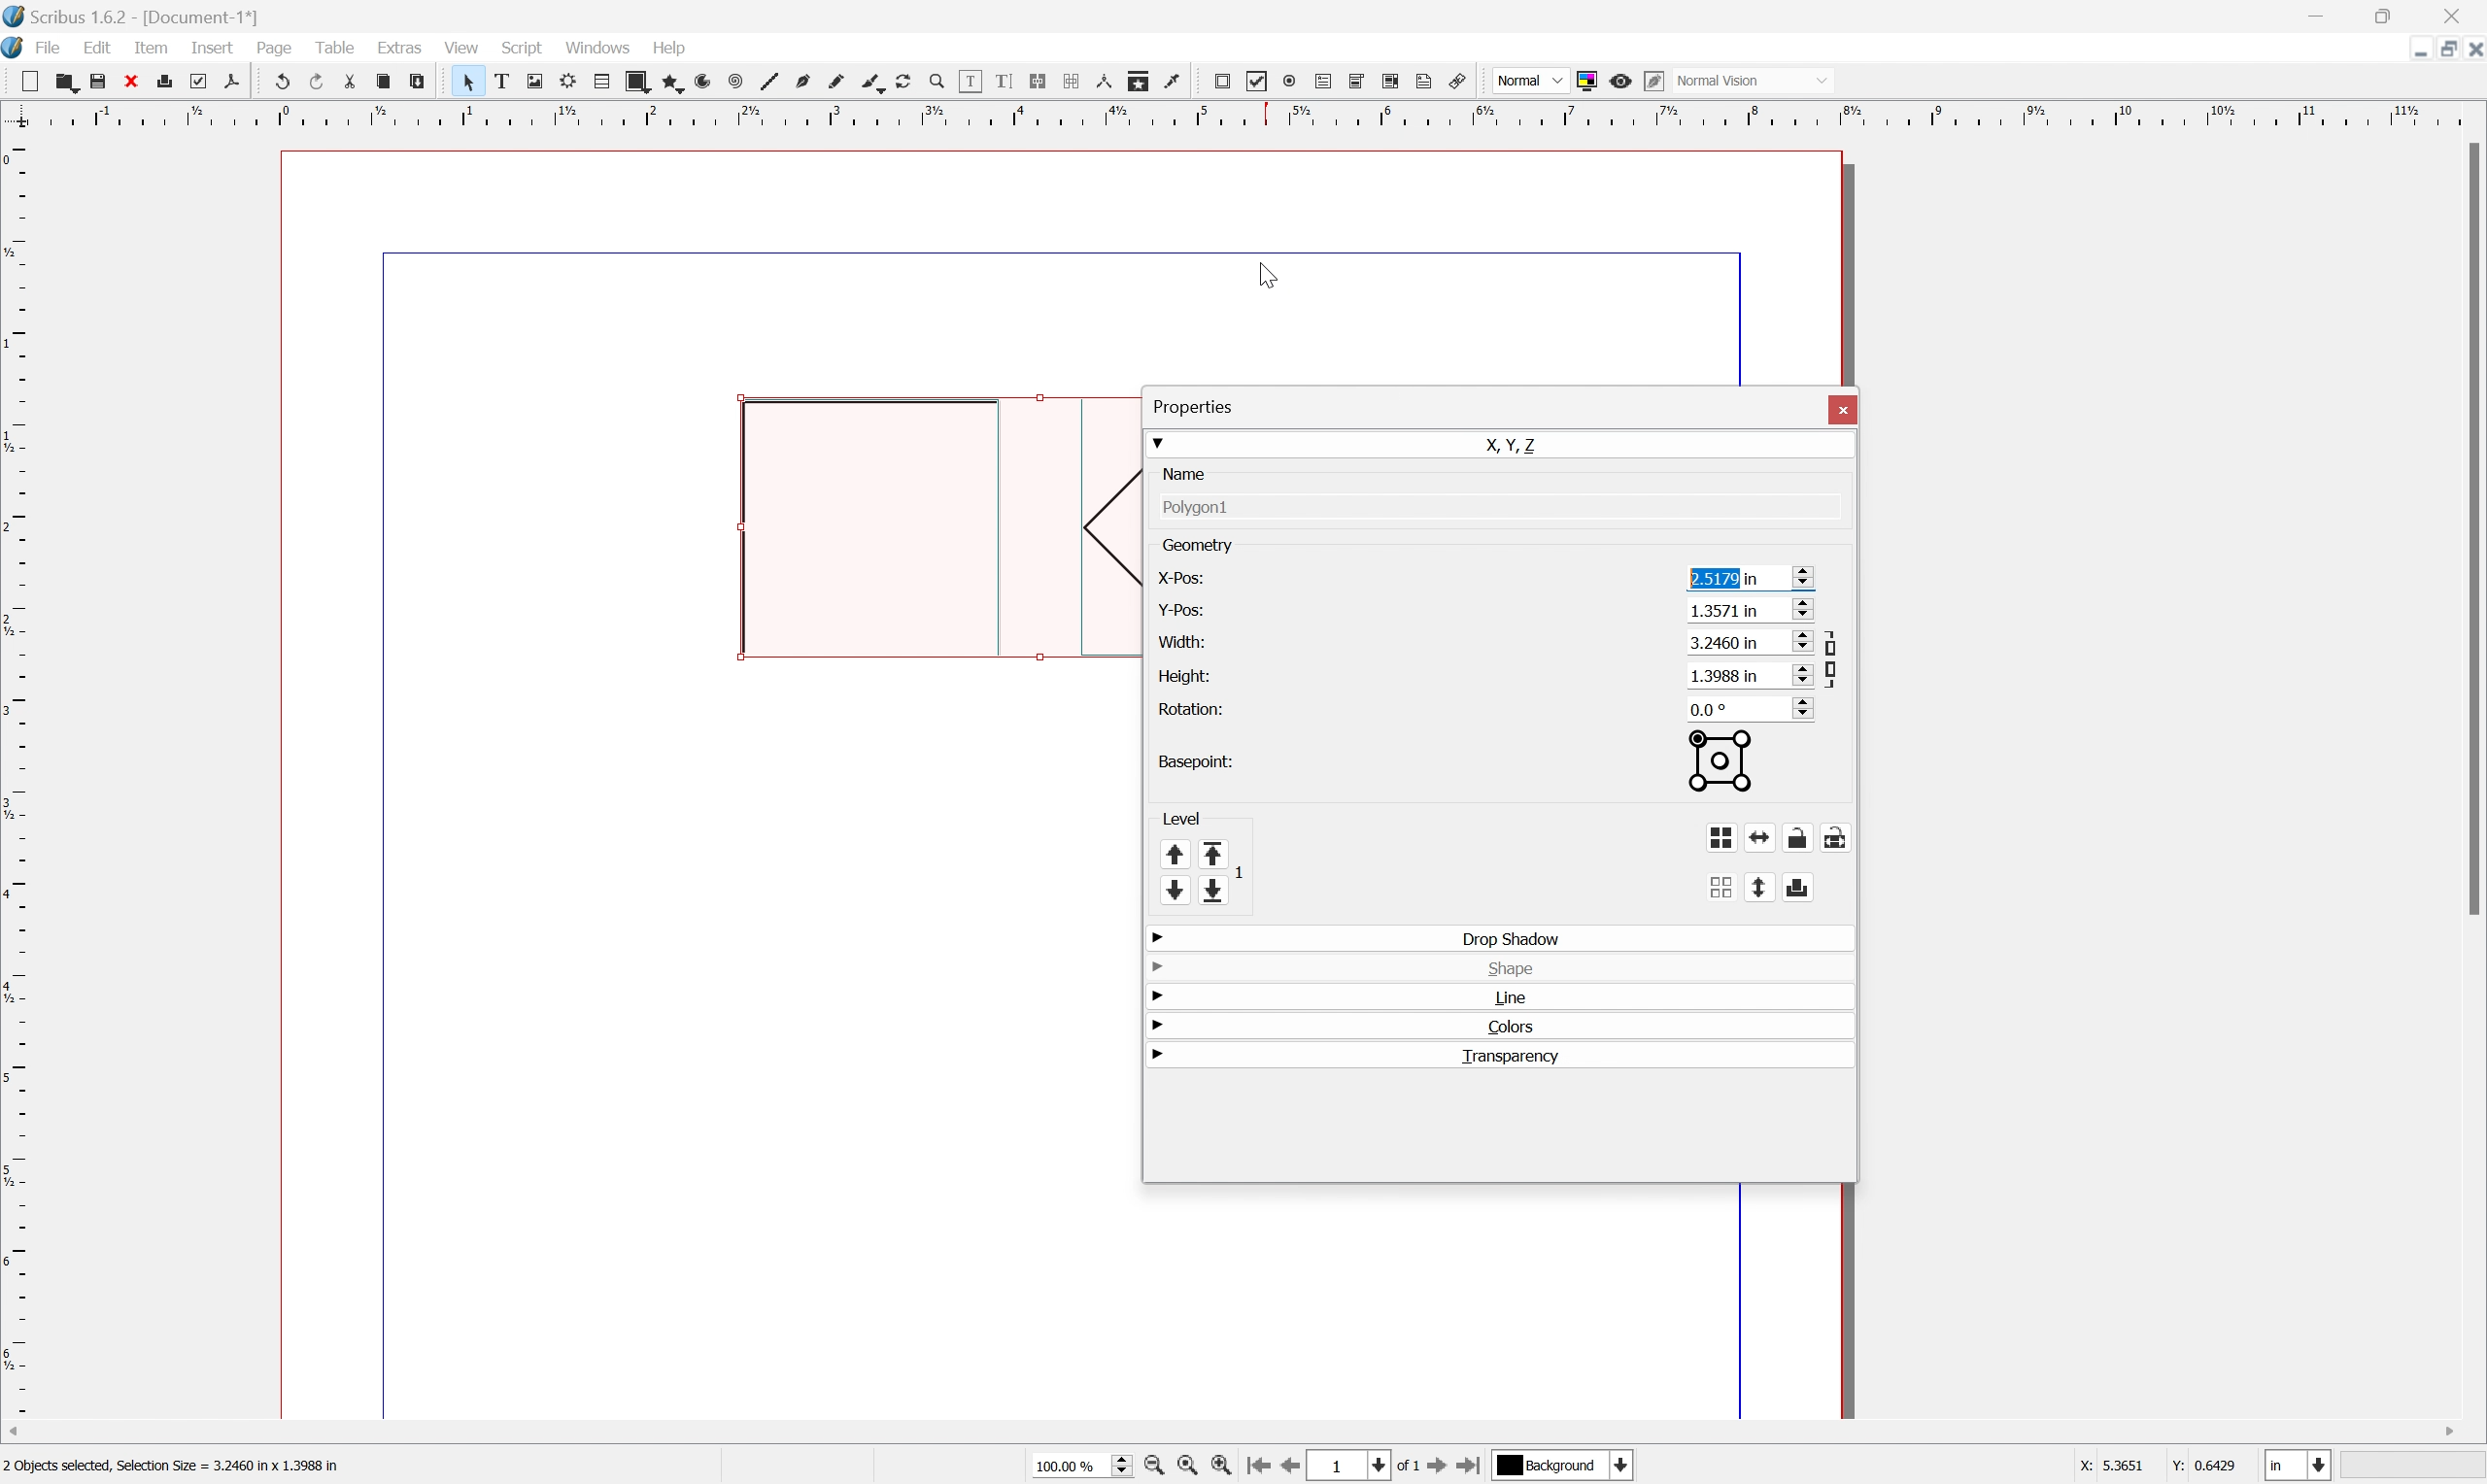 This screenshot has height=1484, width=2487. I want to click on Cursor, so click(1272, 280).